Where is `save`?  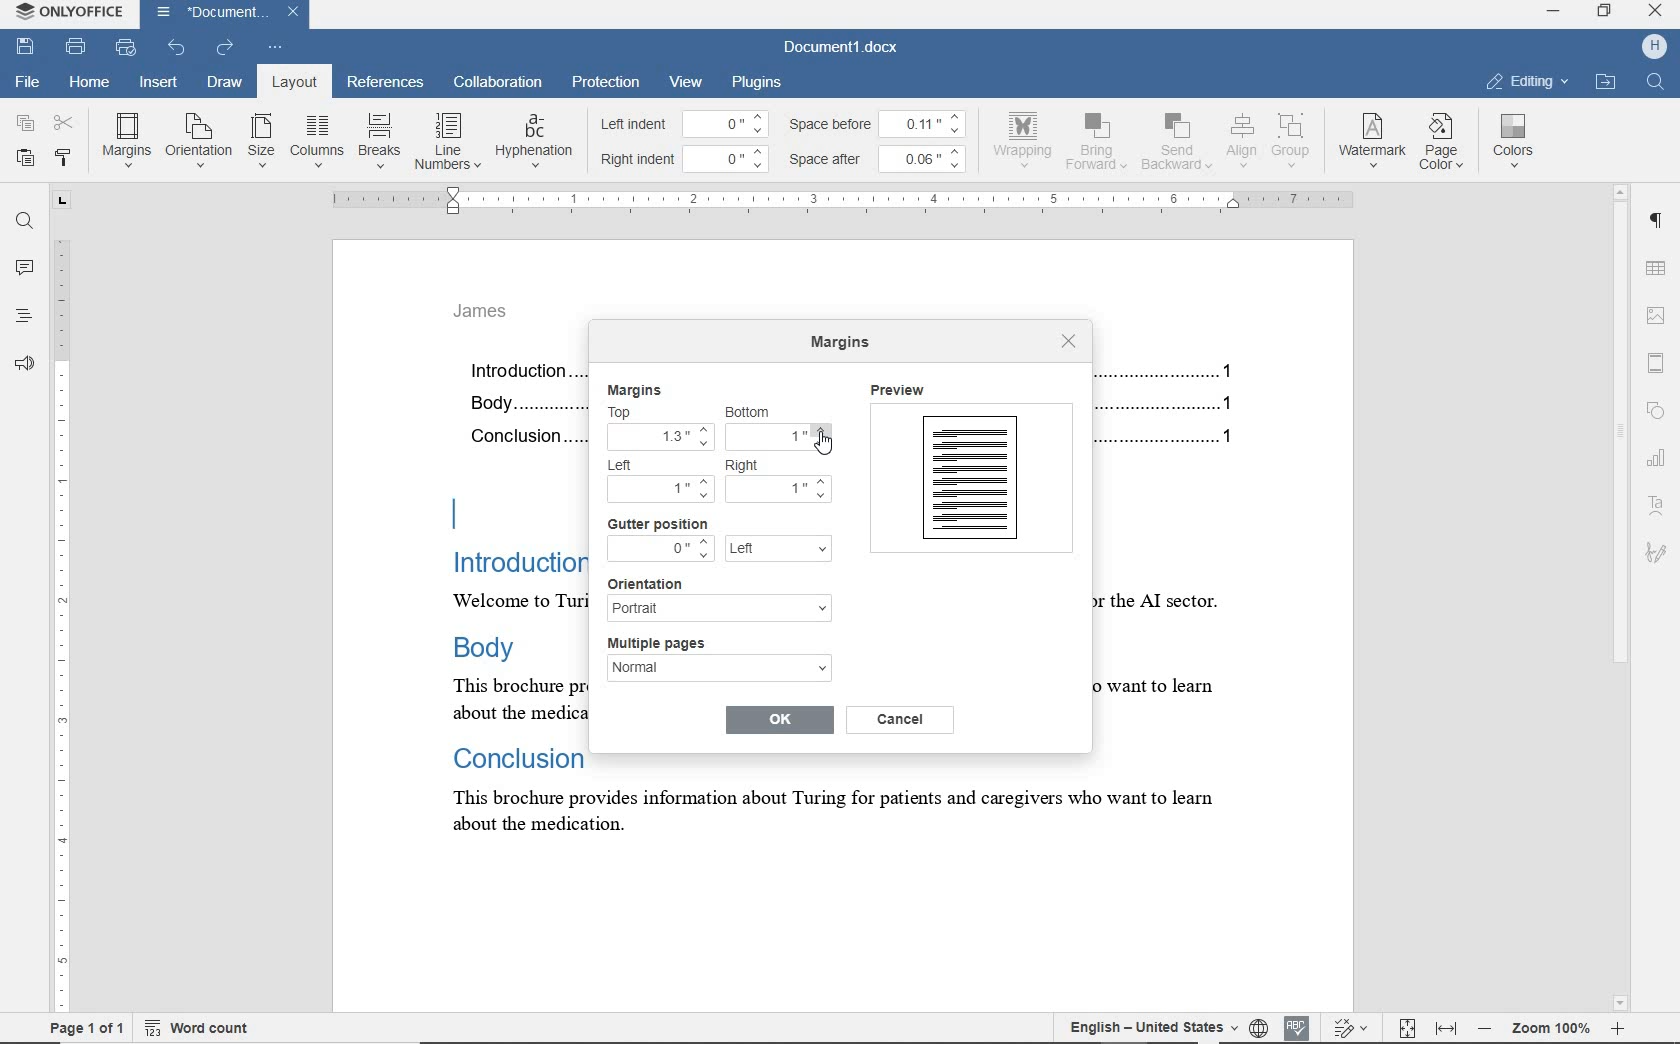
save is located at coordinates (25, 45).